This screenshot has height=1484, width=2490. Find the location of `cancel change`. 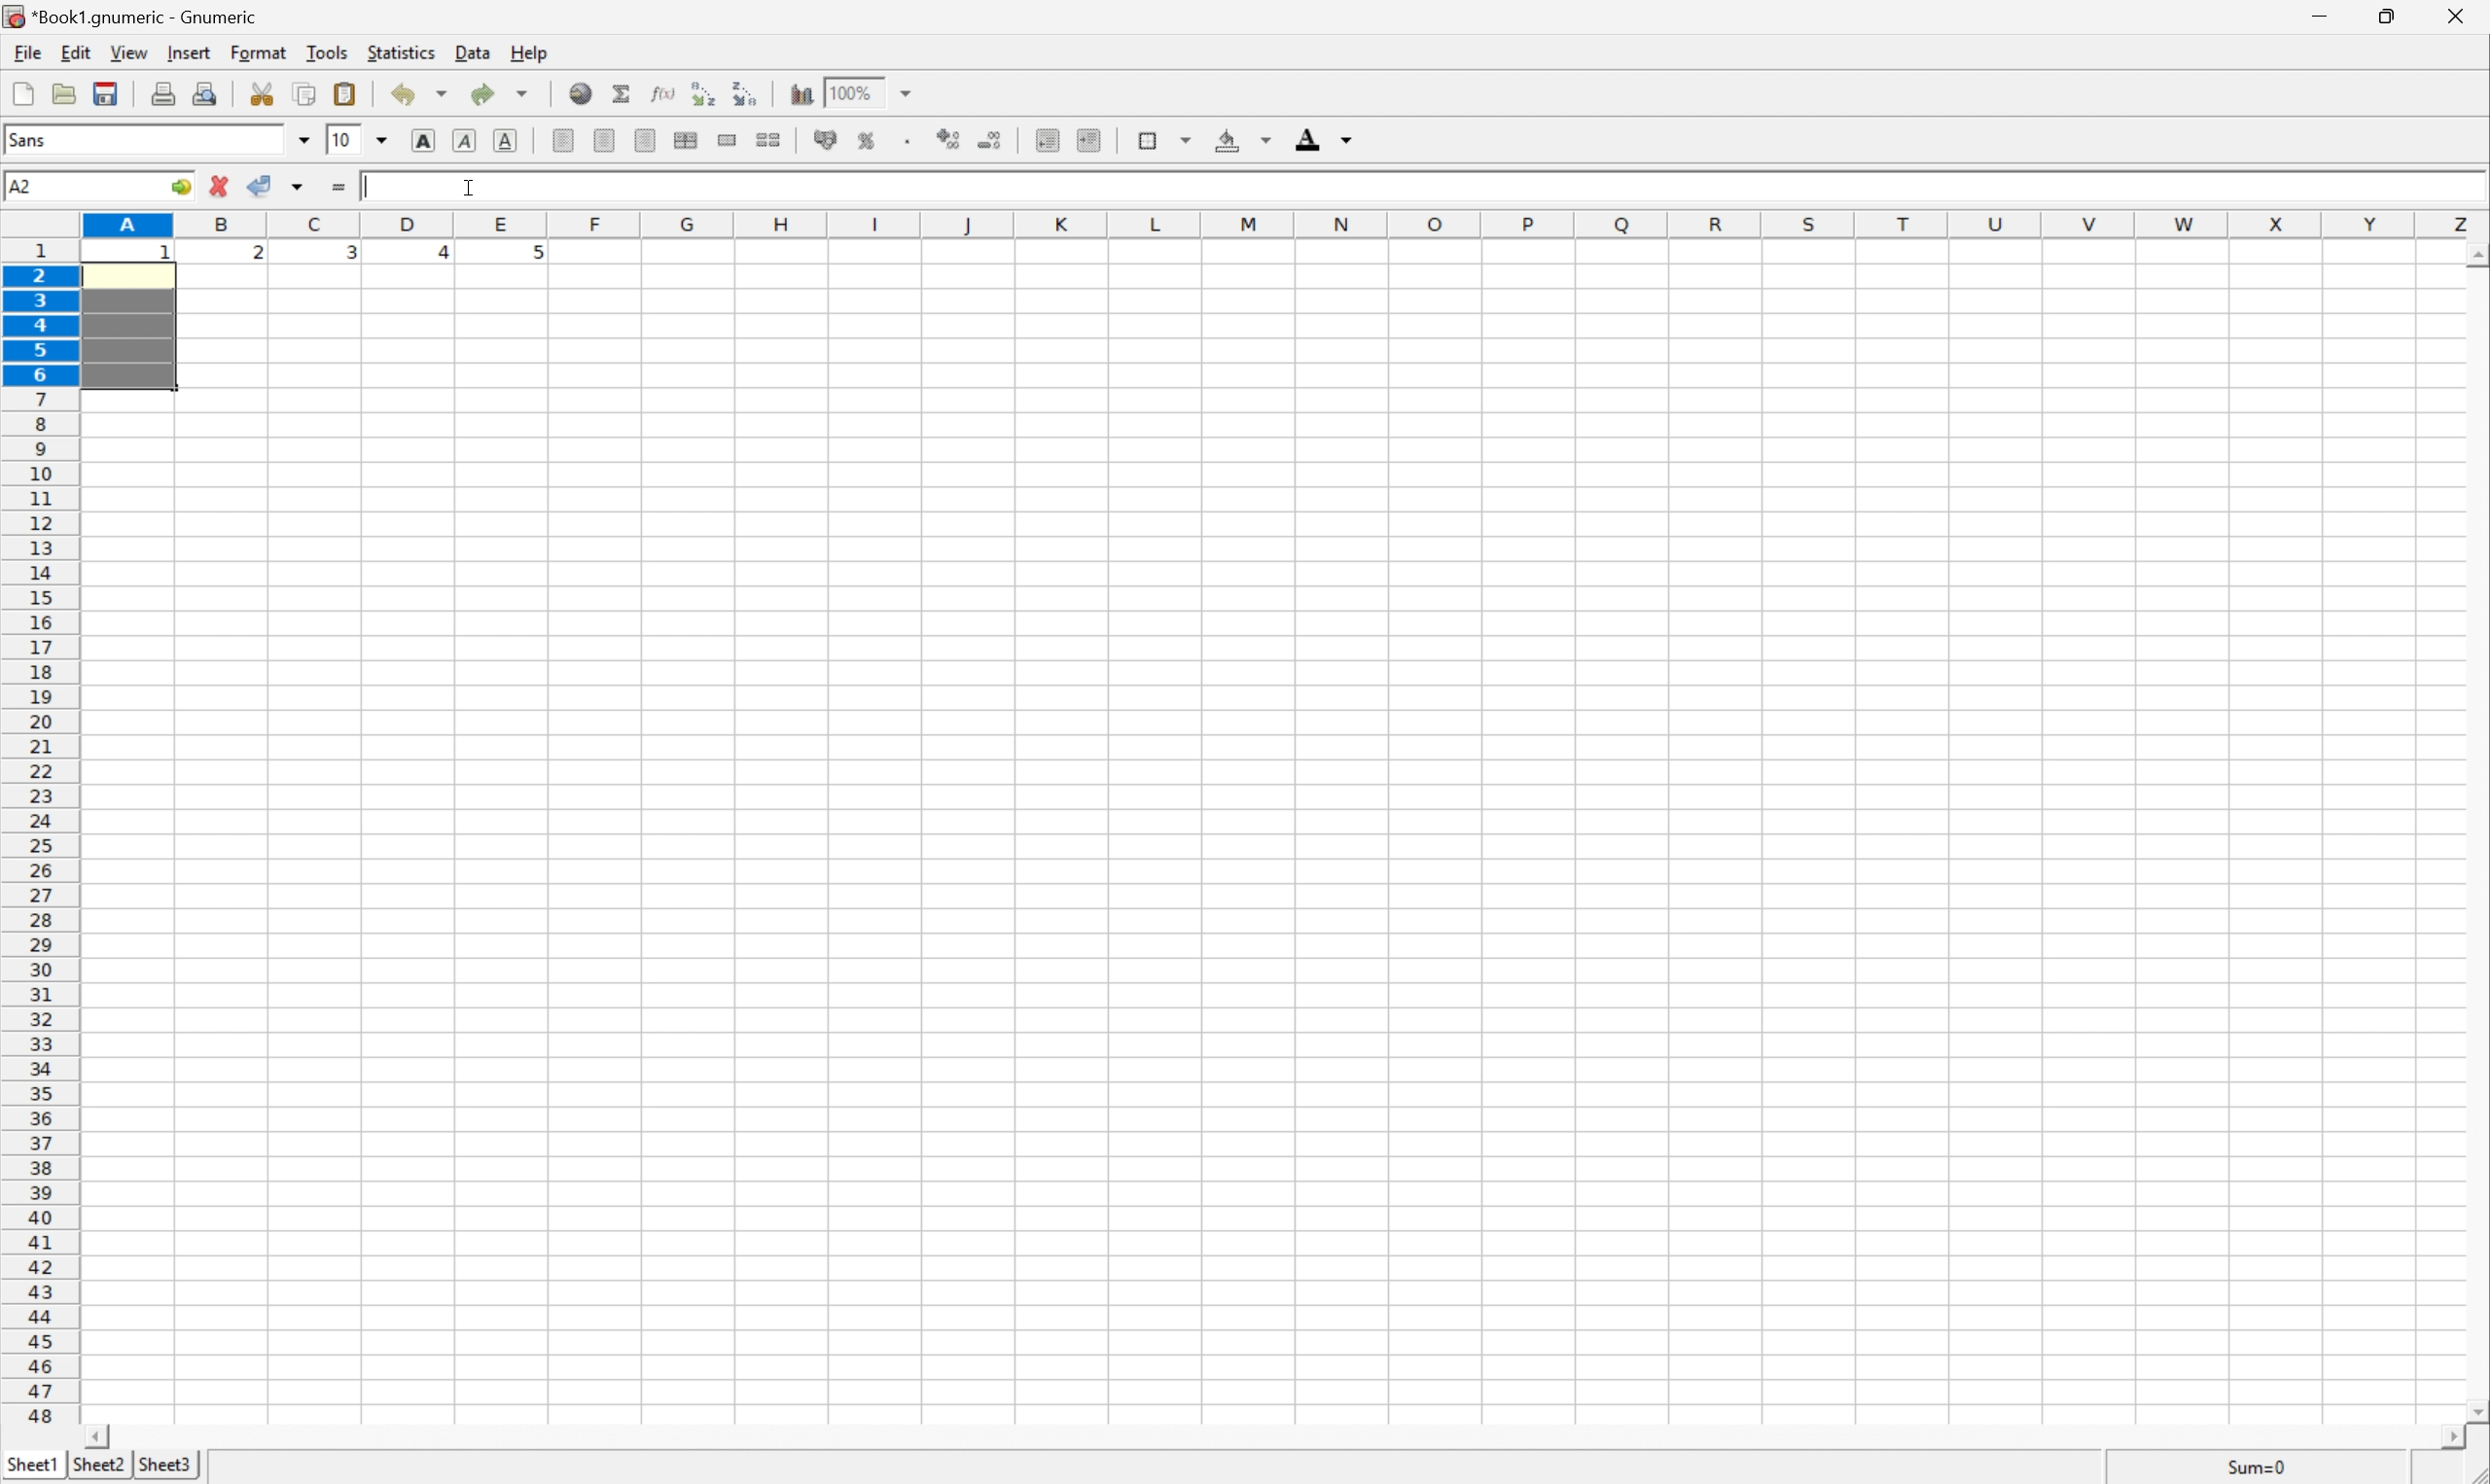

cancel change is located at coordinates (220, 186).